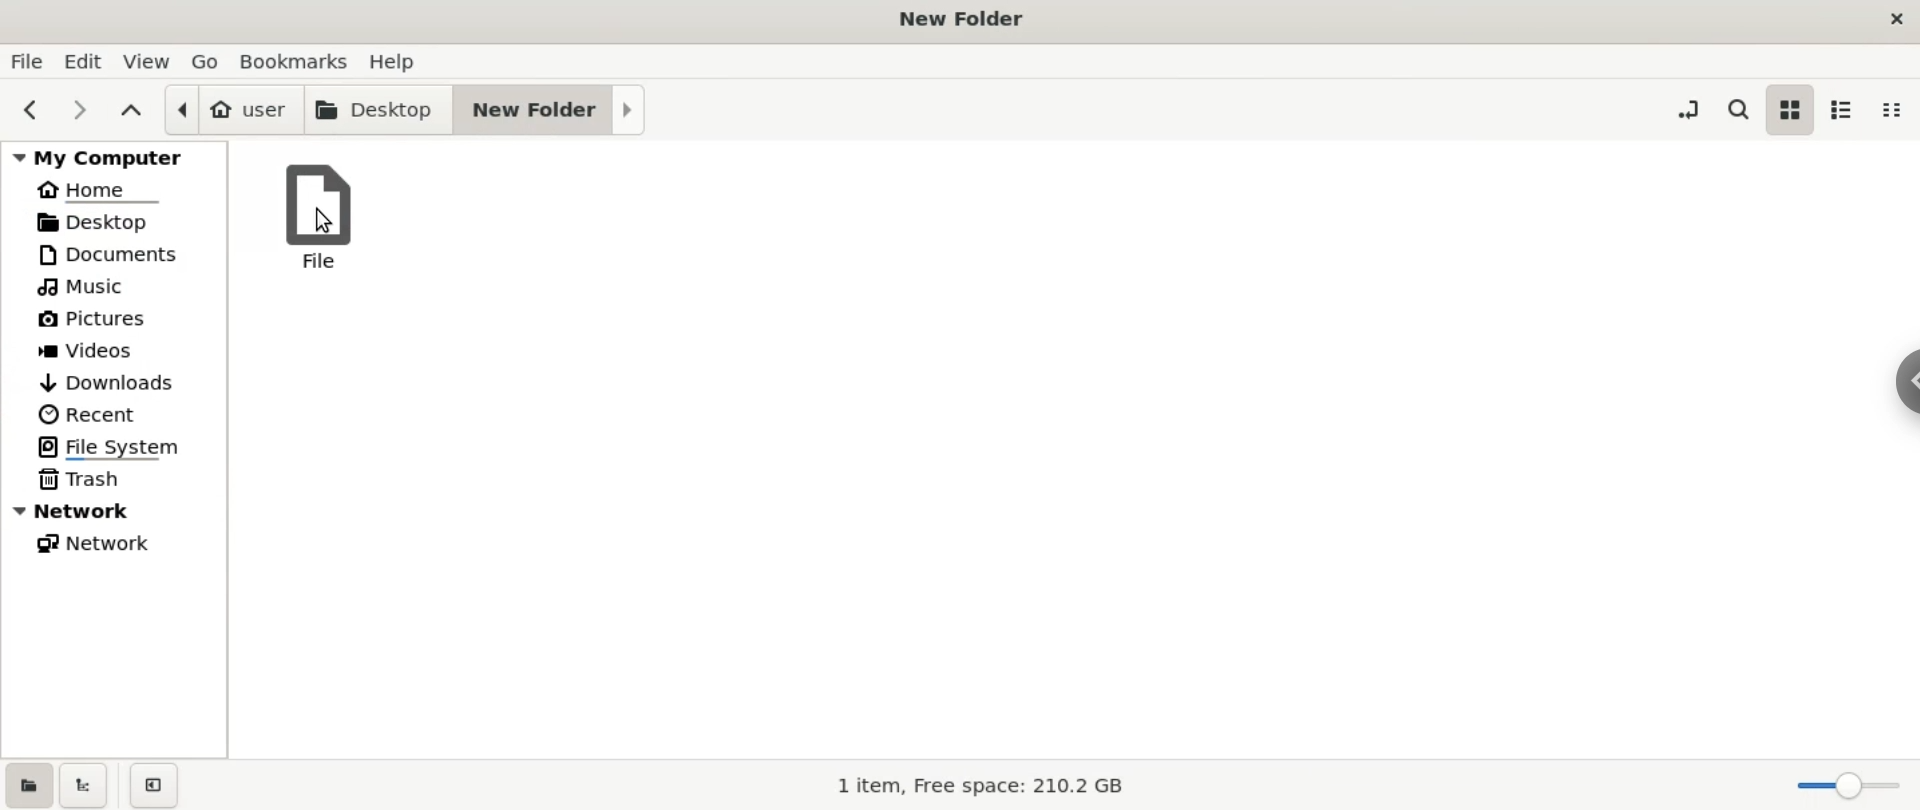 The image size is (1920, 810). I want to click on list view, so click(1844, 111).